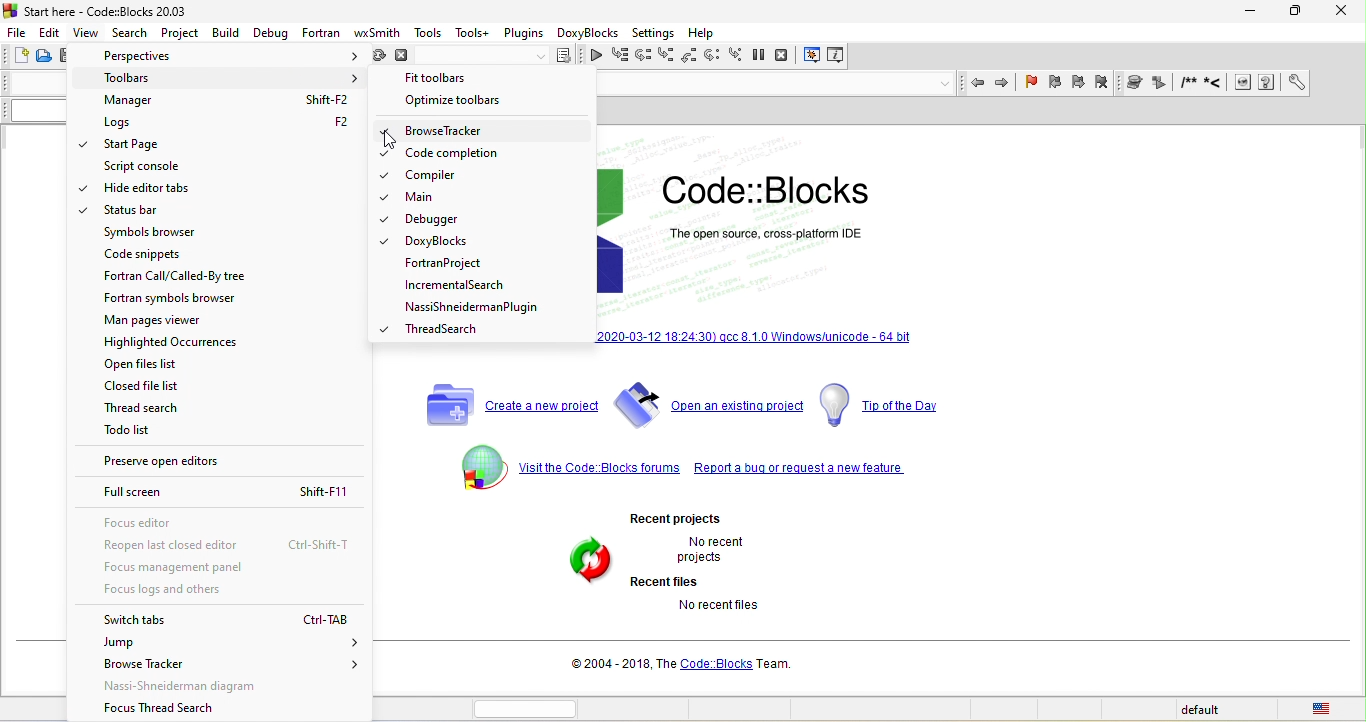  What do you see at coordinates (429, 32) in the screenshot?
I see `tools` at bounding box center [429, 32].